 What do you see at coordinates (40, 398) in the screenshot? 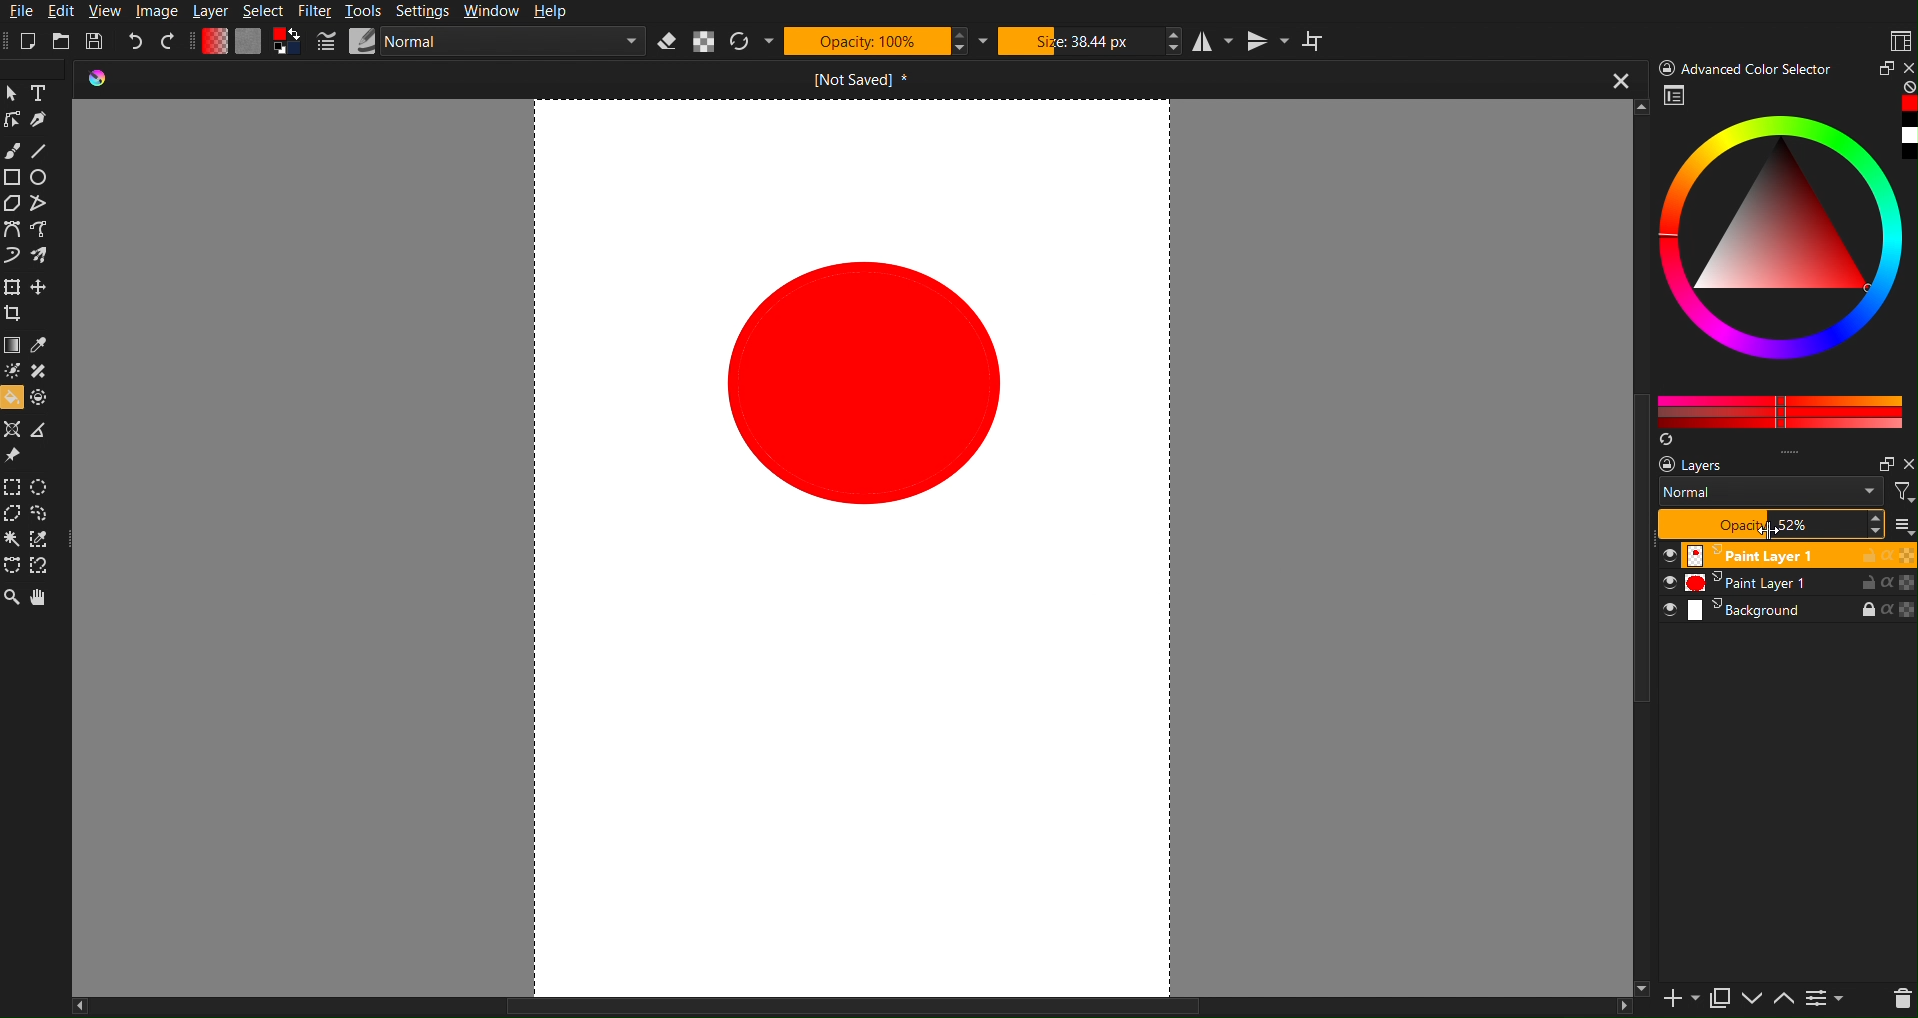
I see `Enclose & Fill` at bounding box center [40, 398].